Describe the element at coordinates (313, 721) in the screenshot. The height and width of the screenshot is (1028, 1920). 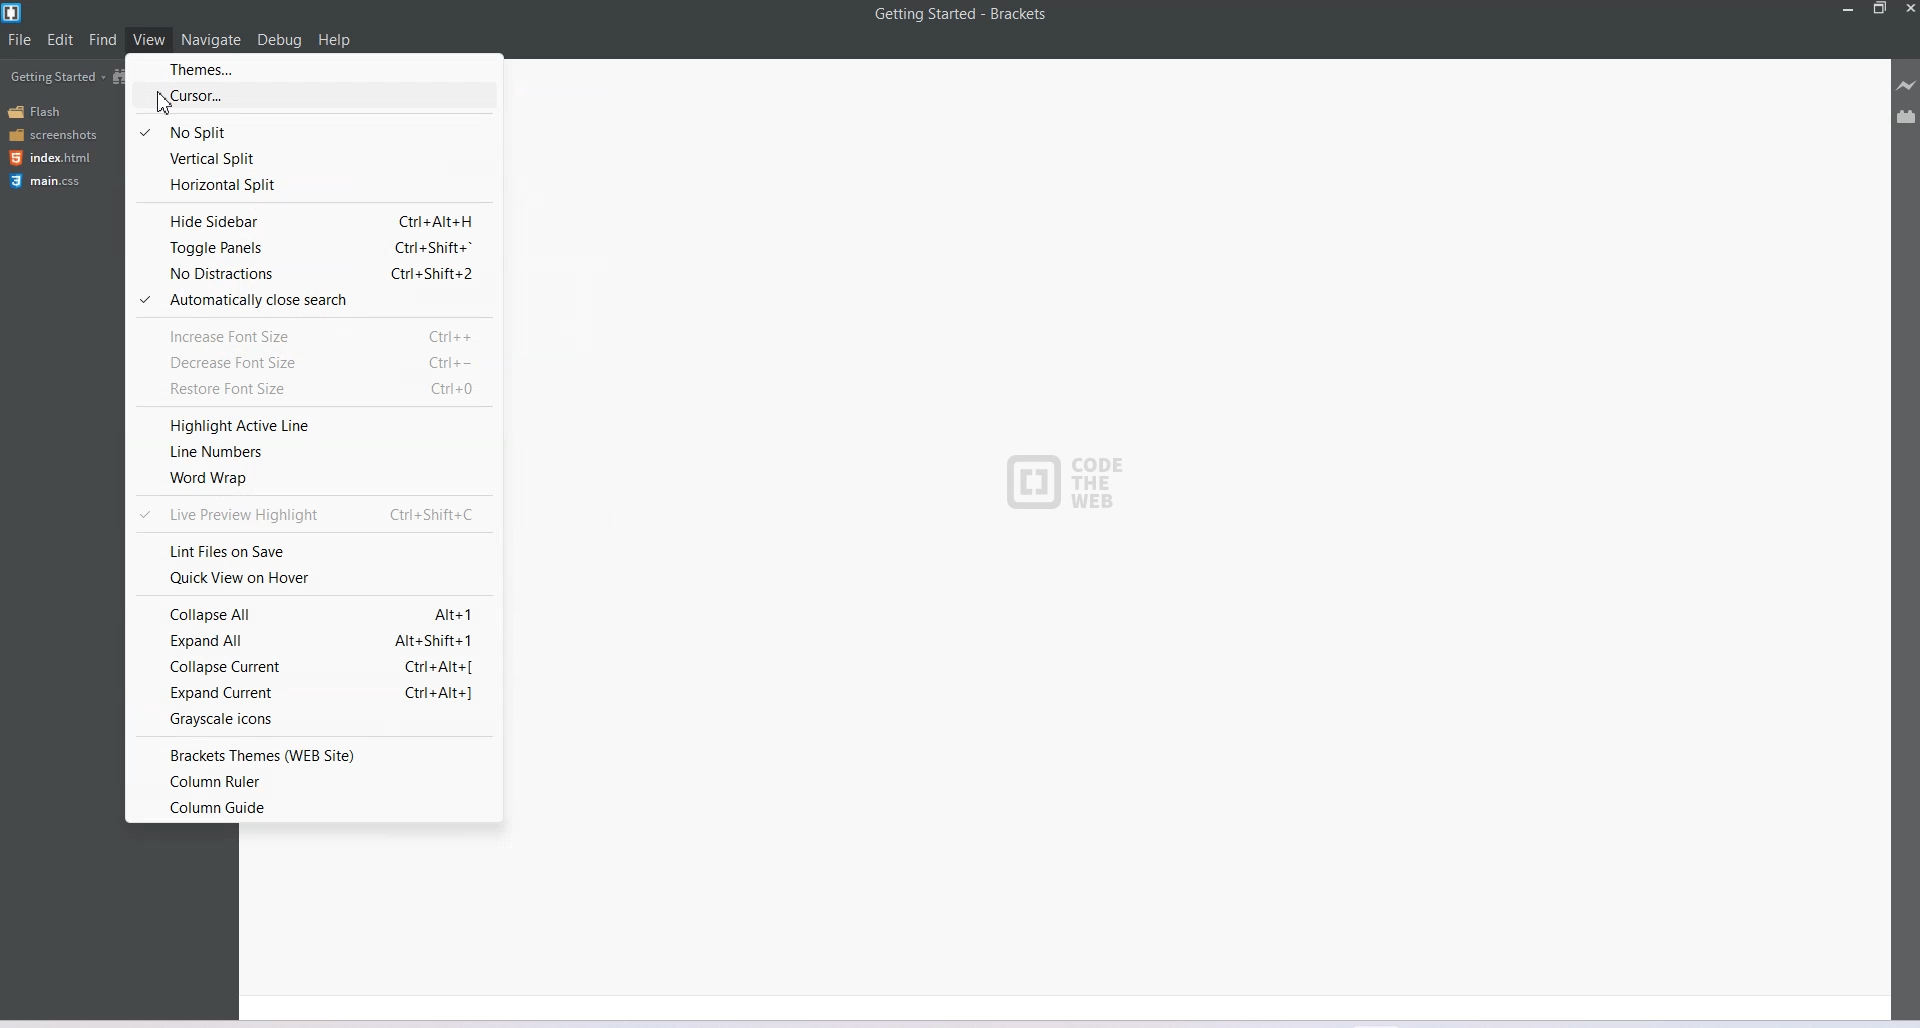
I see `Greyscale icons` at that location.